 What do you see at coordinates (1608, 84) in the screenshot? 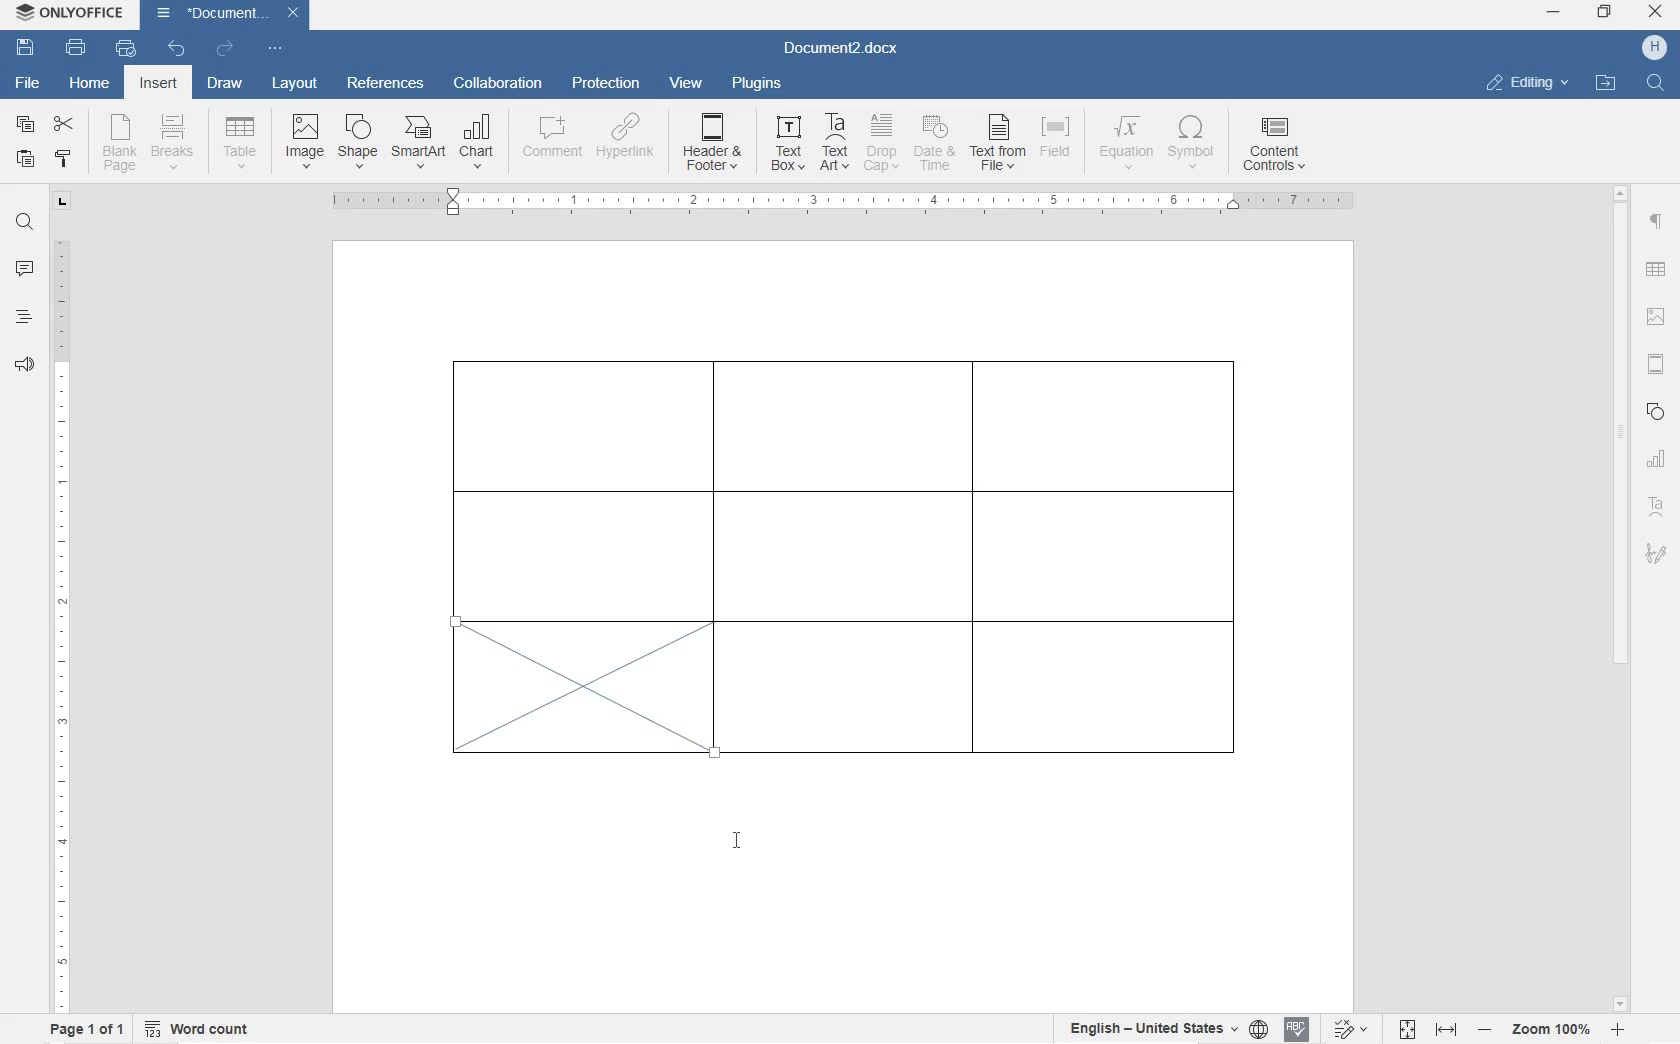
I see `OPEN FILE LOCATION` at bounding box center [1608, 84].